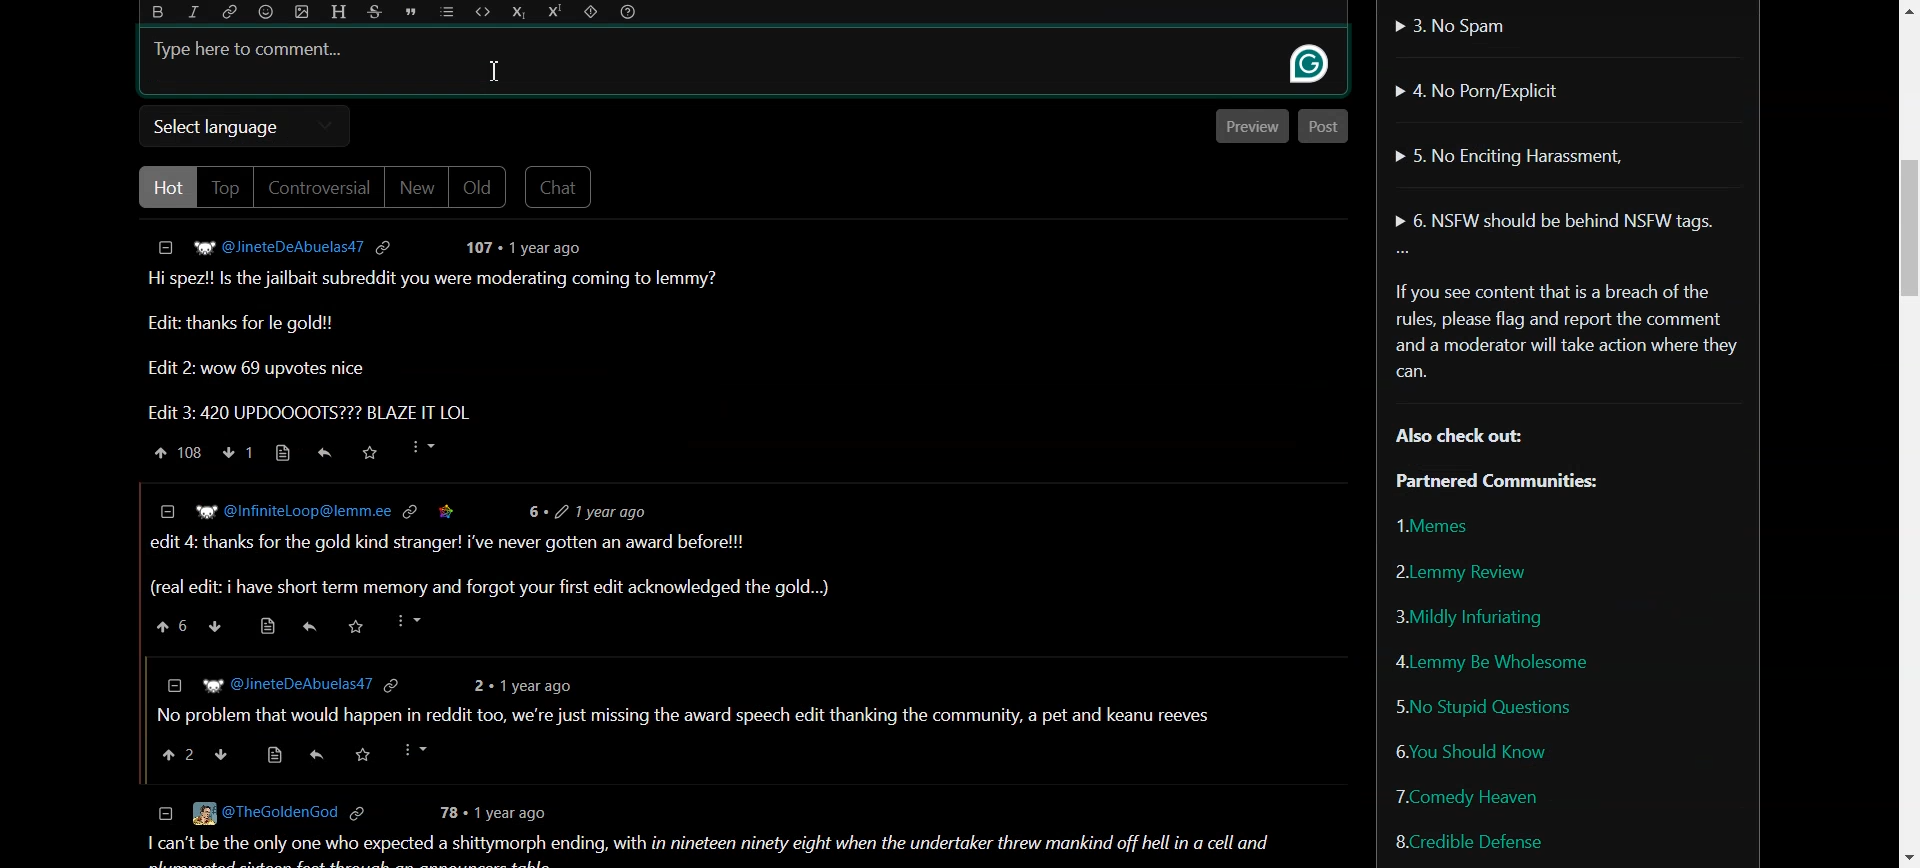 The image size is (1920, 868). I want to click on New, so click(413, 190).